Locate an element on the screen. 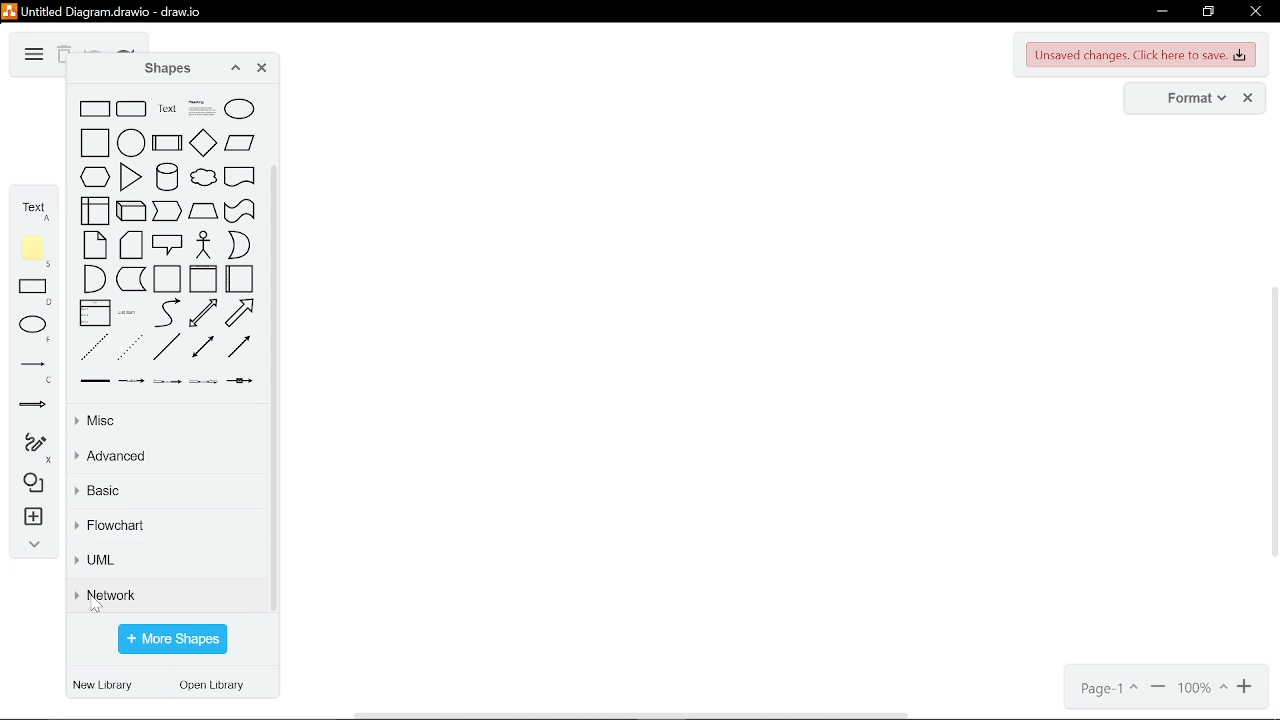 This screenshot has width=1280, height=720. vertical container is located at coordinates (203, 278).